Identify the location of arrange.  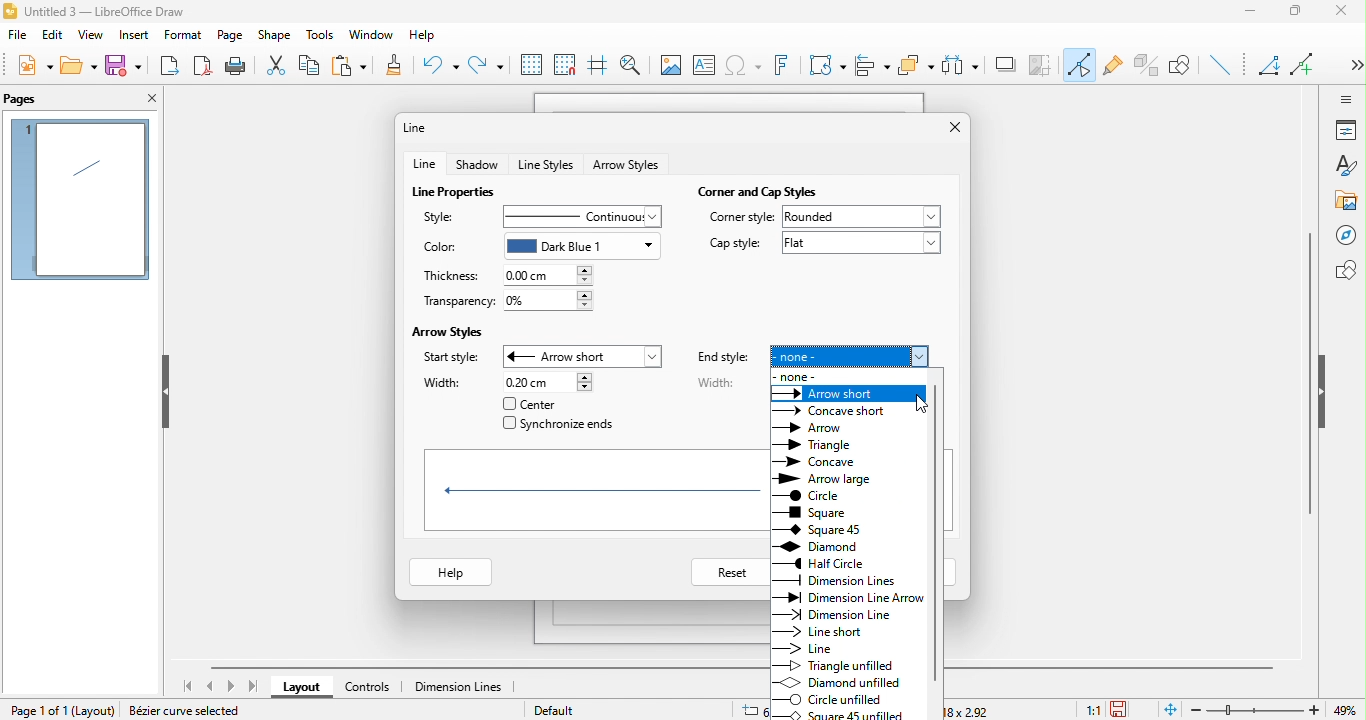
(916, 66).